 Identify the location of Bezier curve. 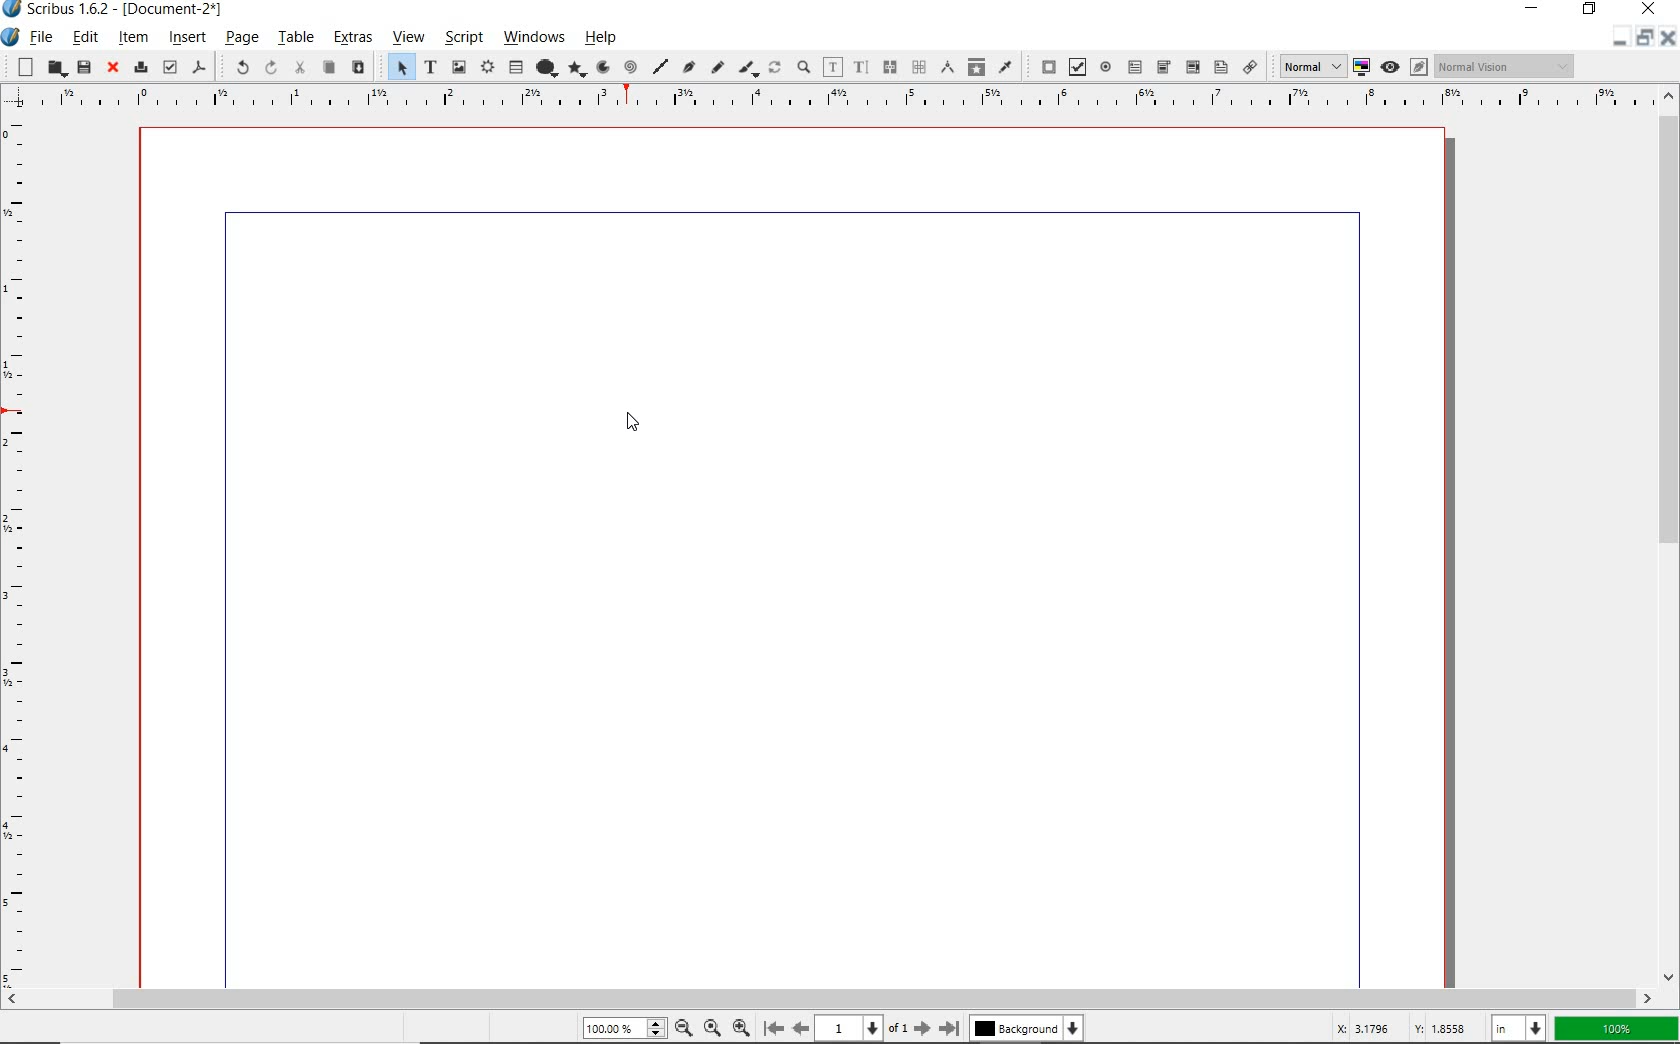
(686, 67).